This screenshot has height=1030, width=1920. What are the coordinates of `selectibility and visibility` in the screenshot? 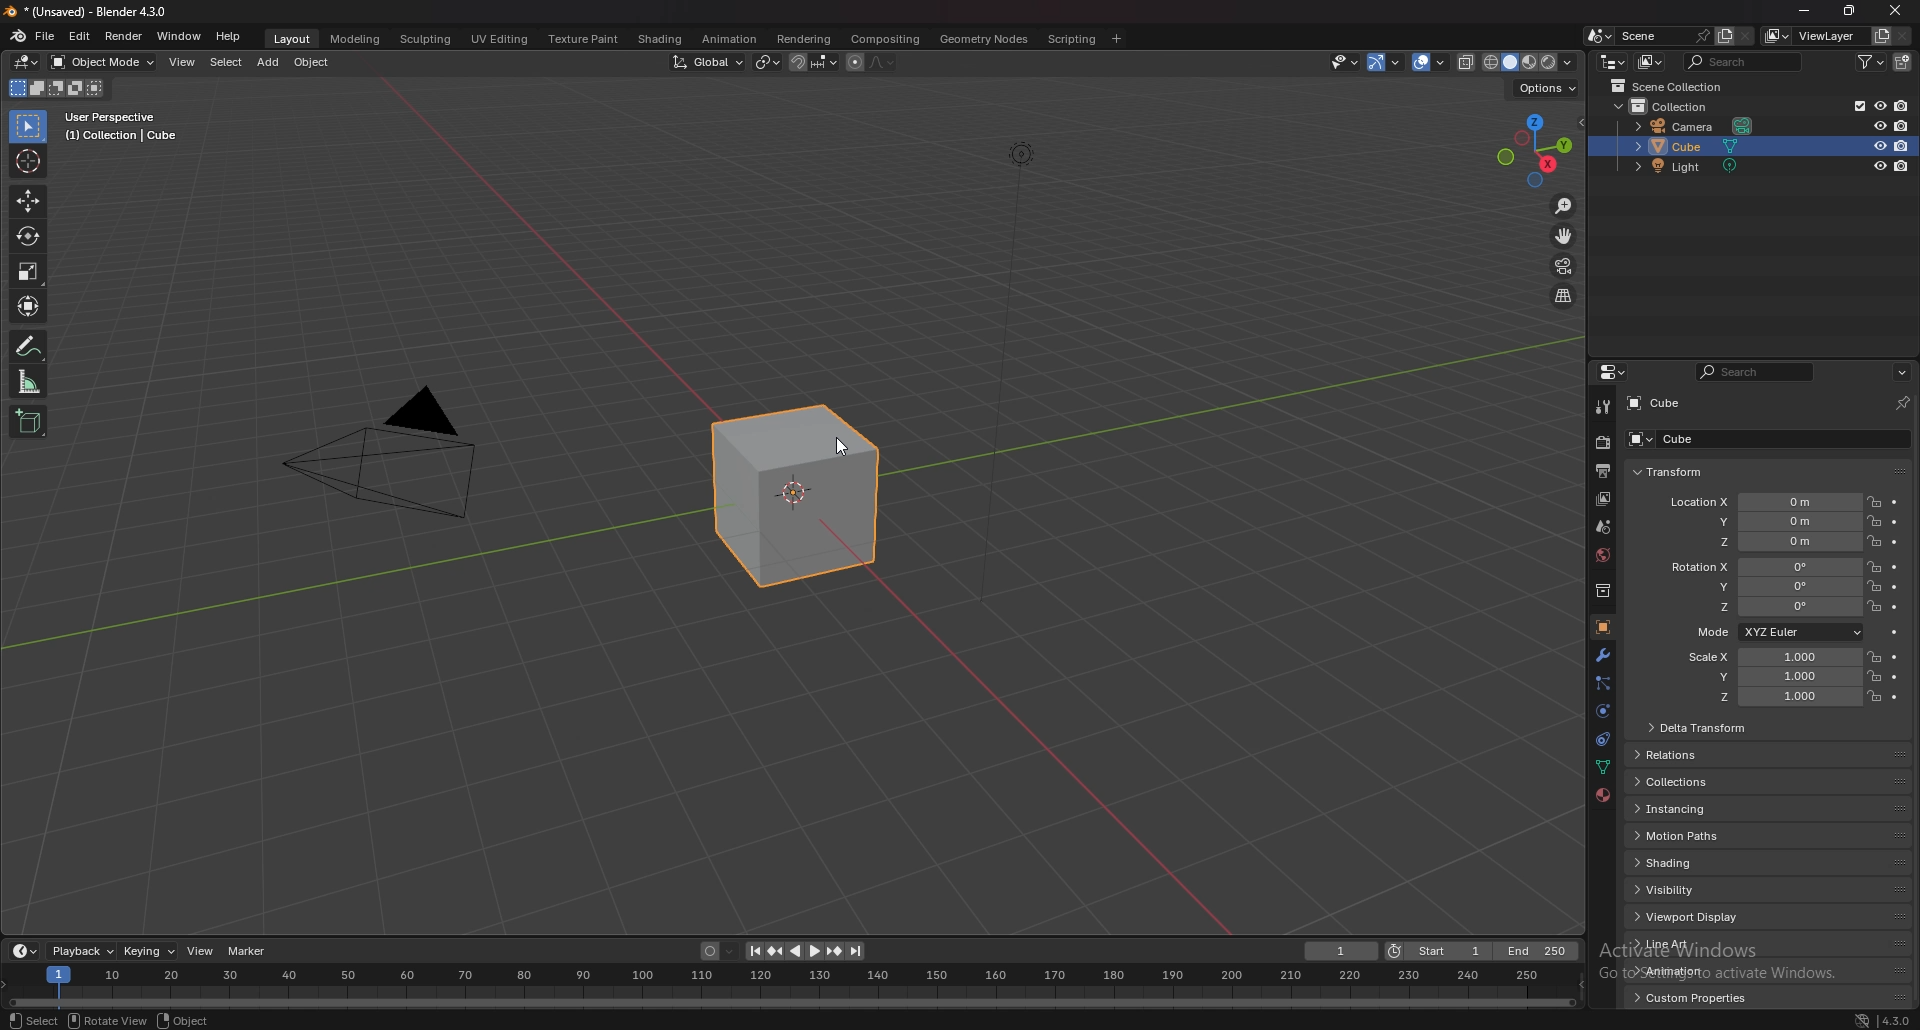 It's located at (1344, 63).